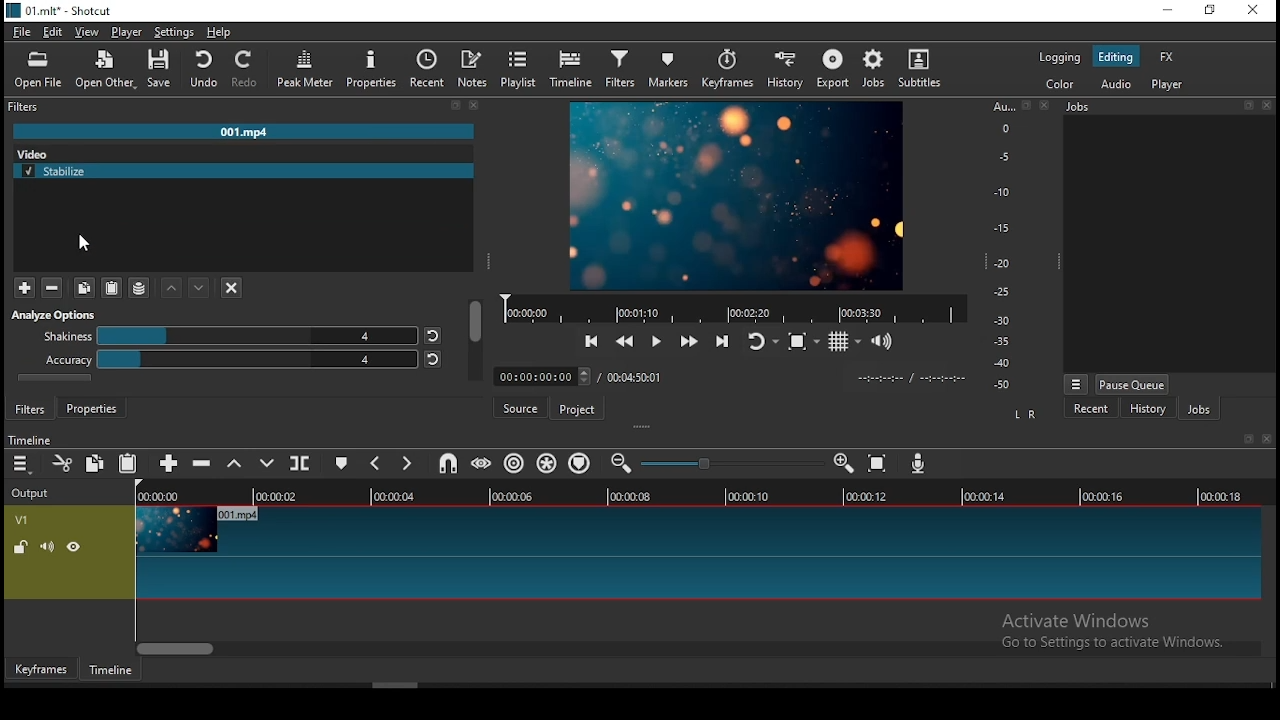  Describe the element at coordinates (1084, 107) in the screenshot. I see `Jobs` at that location.